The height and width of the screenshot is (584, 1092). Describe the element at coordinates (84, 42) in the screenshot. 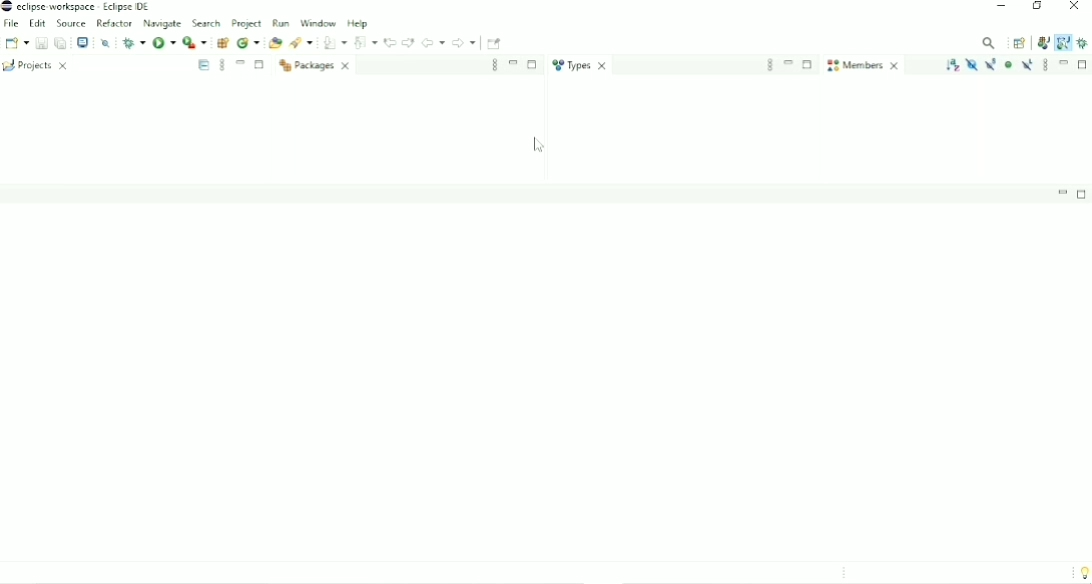

I see `Open a terminal` at that location.